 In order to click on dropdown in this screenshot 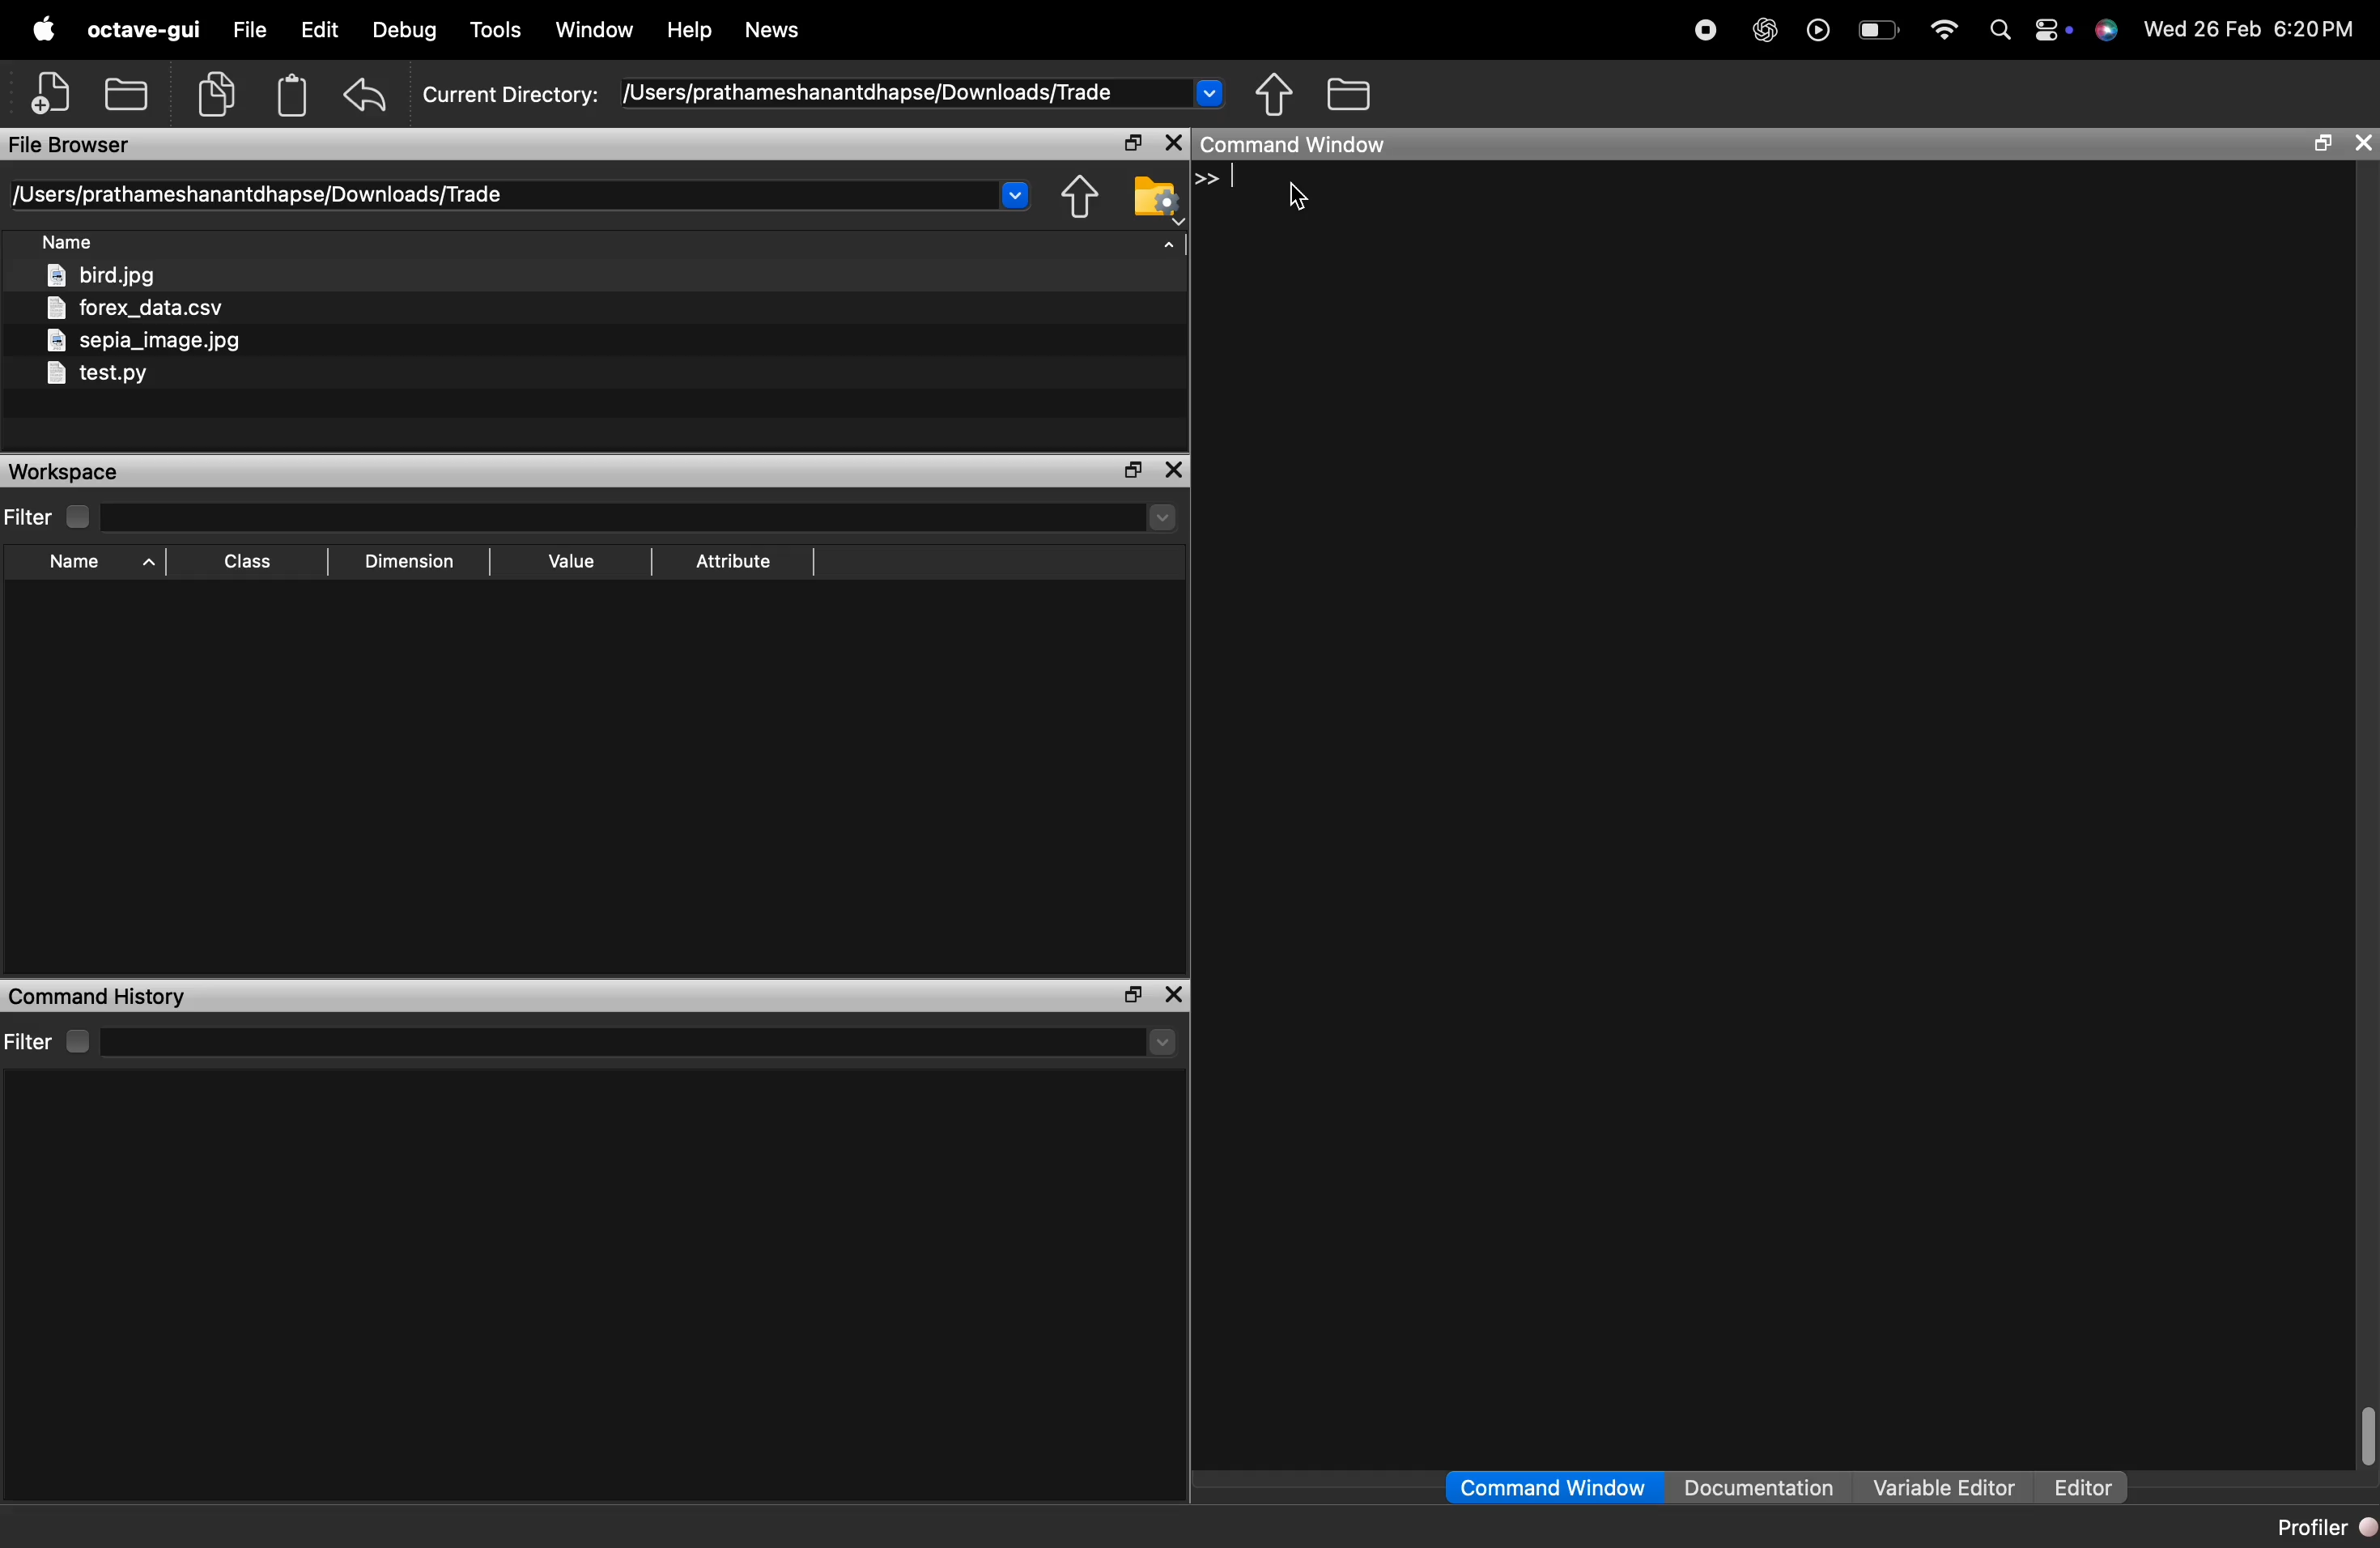, I will do `click(1210, 92)`.